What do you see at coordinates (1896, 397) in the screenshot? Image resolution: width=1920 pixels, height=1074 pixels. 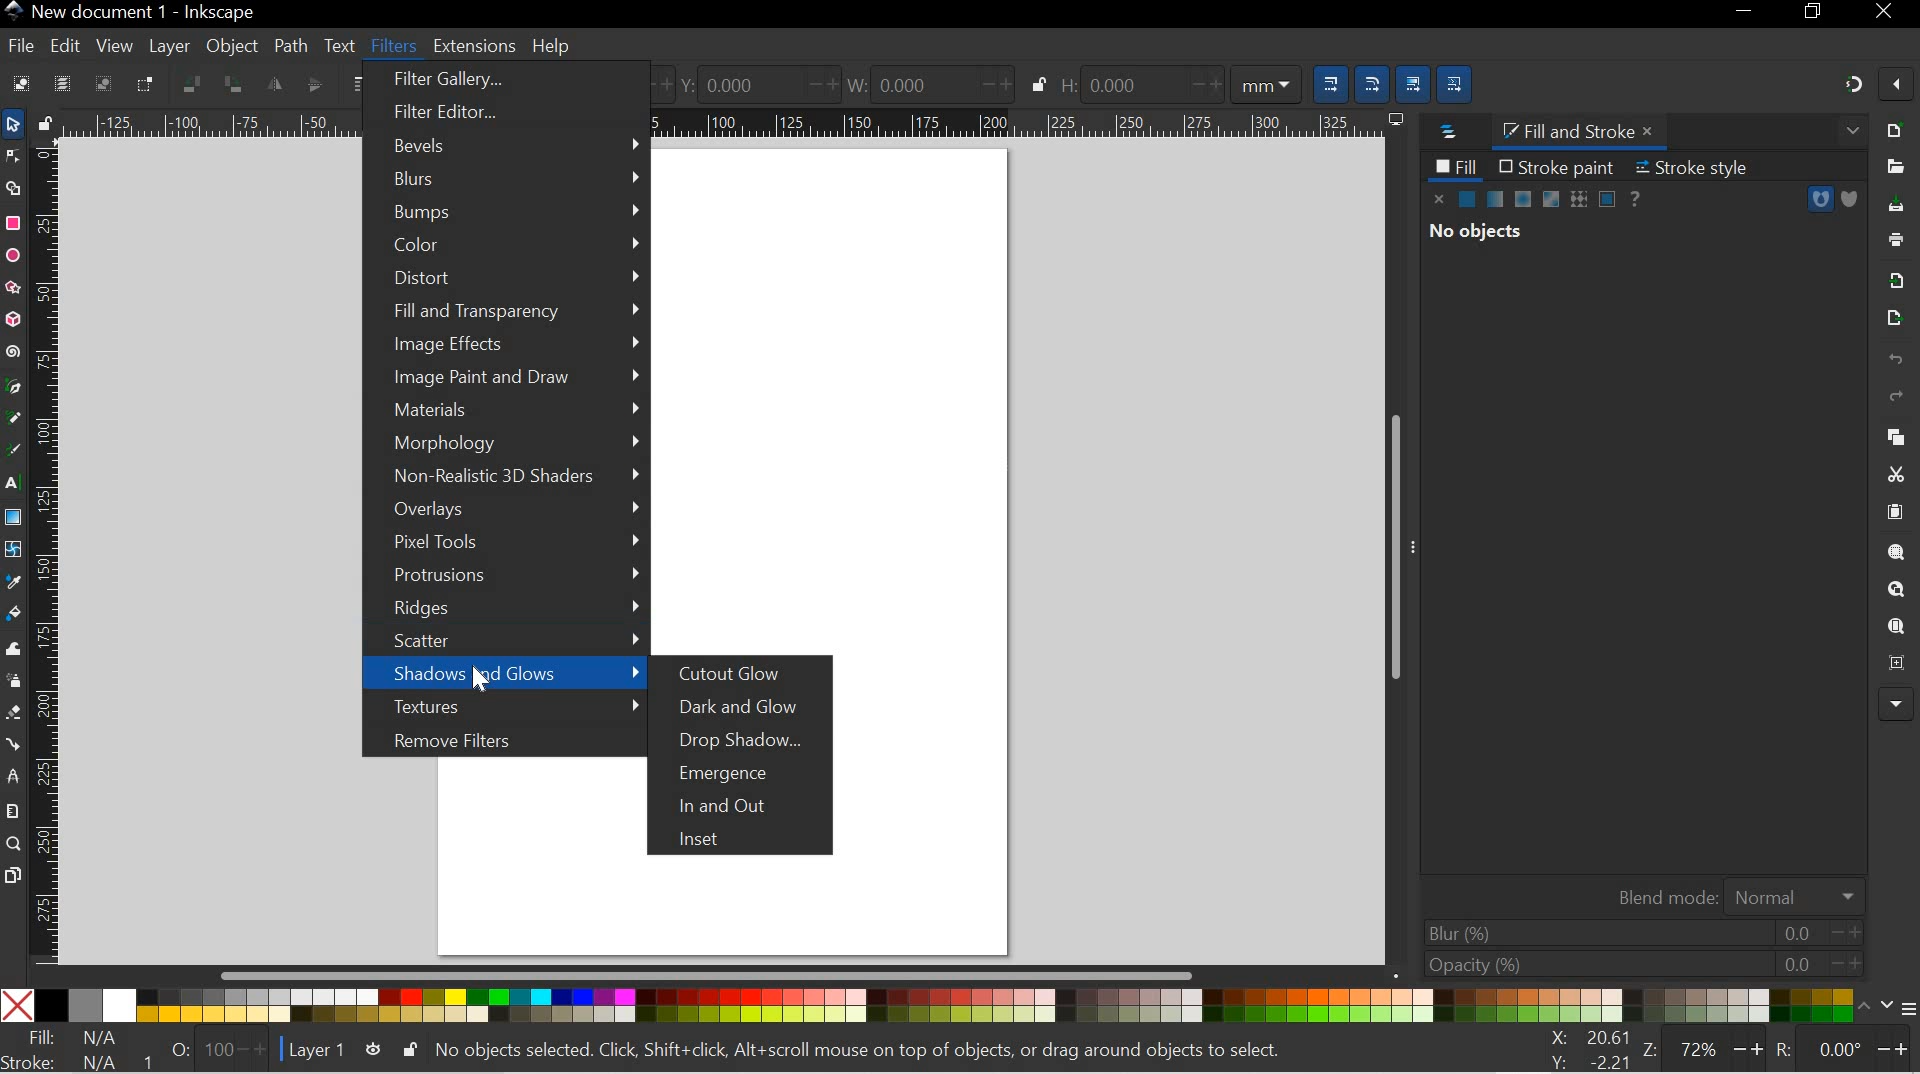 I see `REDO` at bounding box center [1896, 397].